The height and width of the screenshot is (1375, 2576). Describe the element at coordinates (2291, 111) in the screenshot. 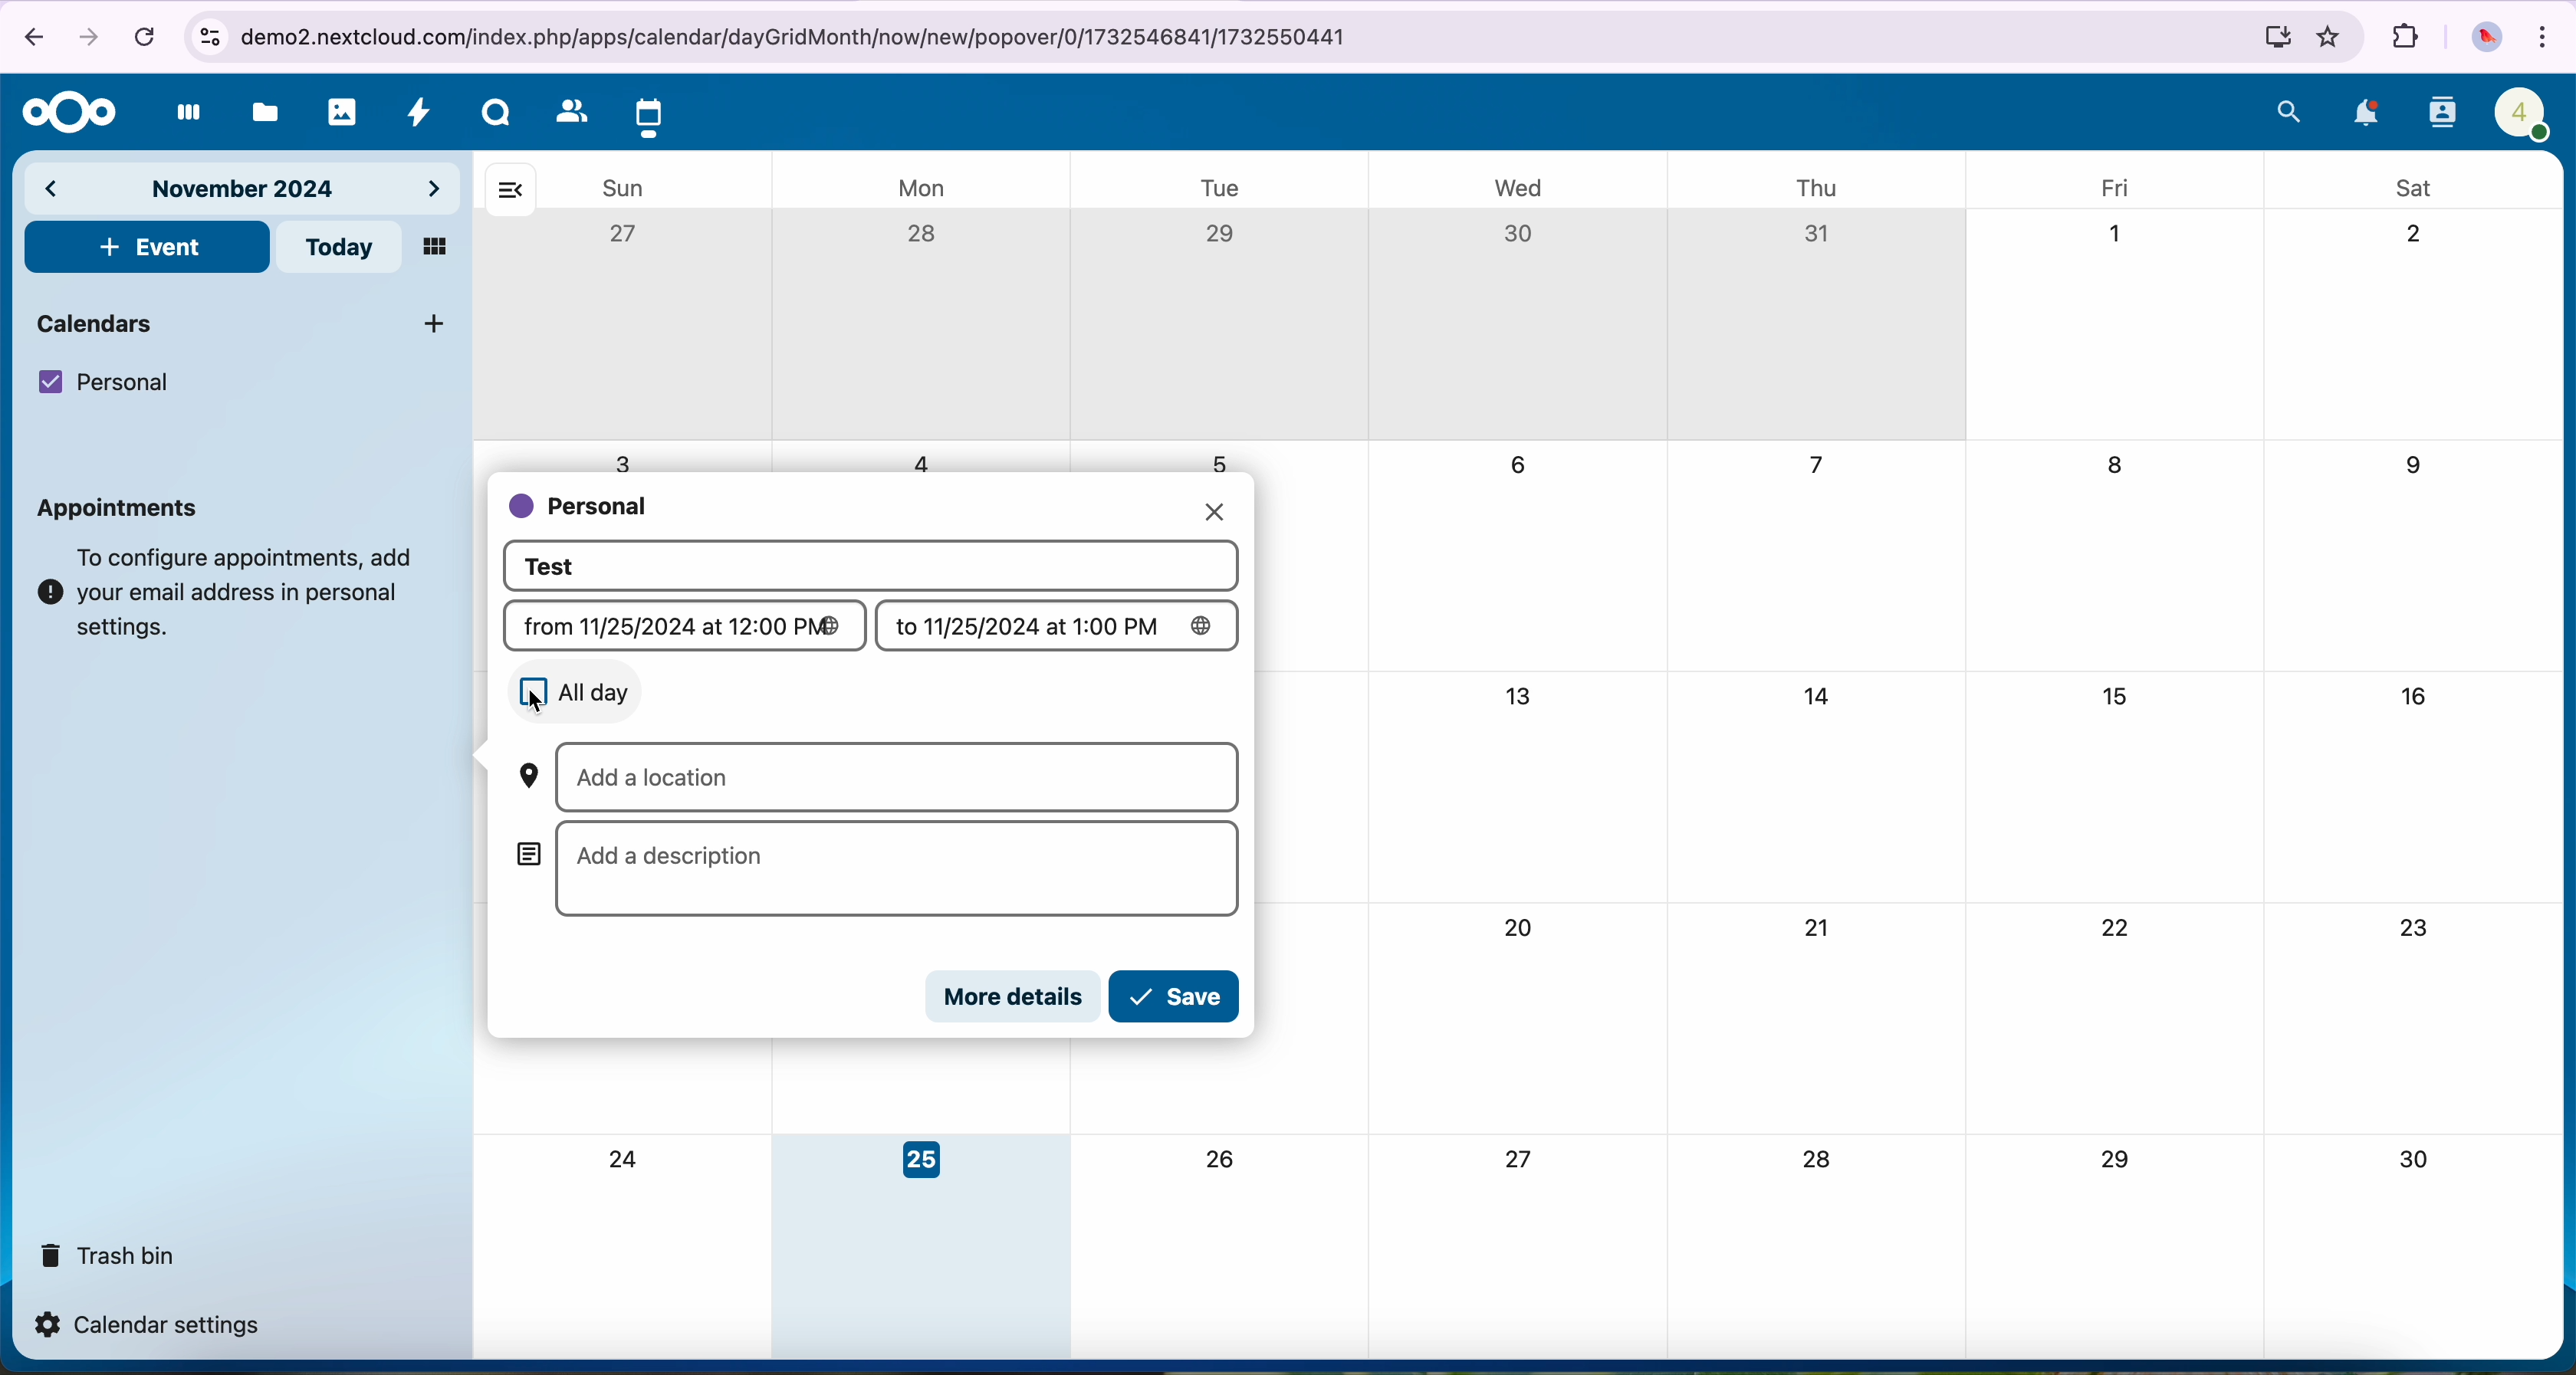

I see `search` at that location.